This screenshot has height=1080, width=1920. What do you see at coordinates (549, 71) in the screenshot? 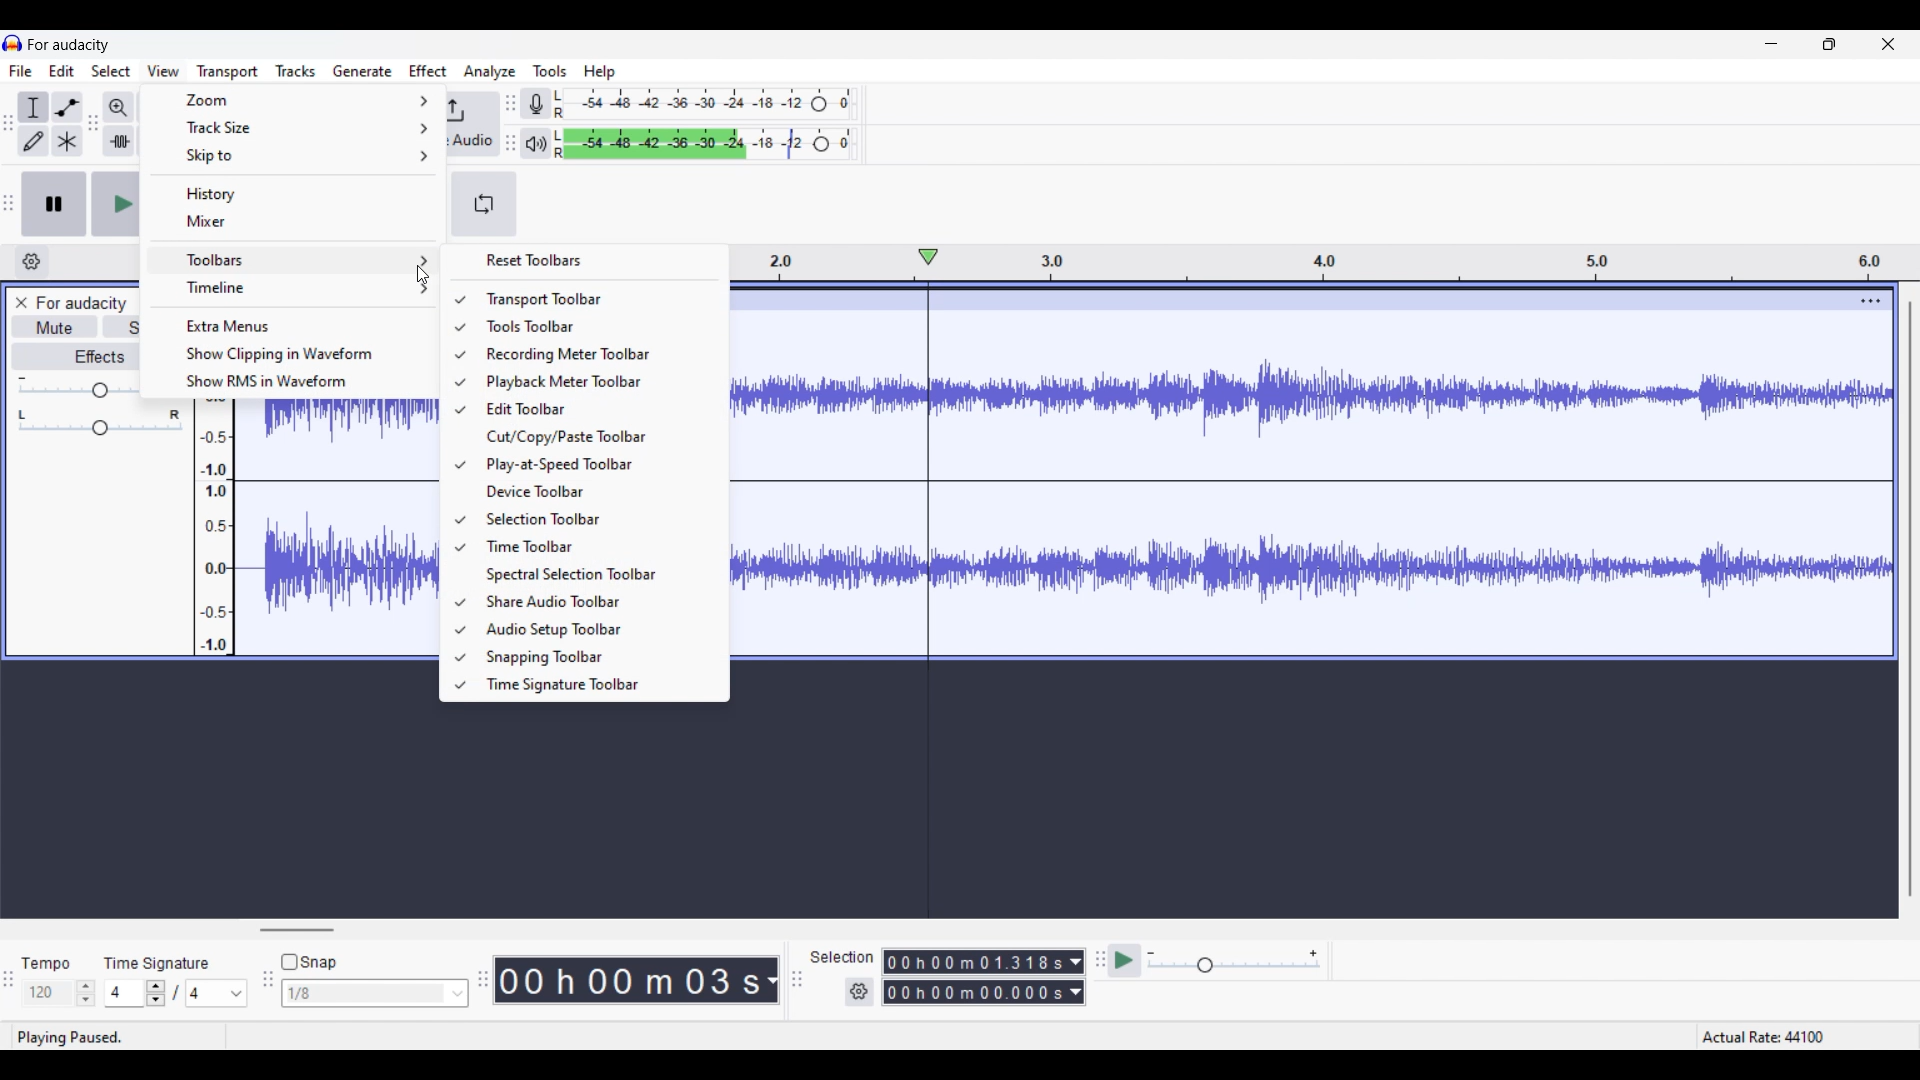
I see `Tools menu` at bounding box center [549, 71].